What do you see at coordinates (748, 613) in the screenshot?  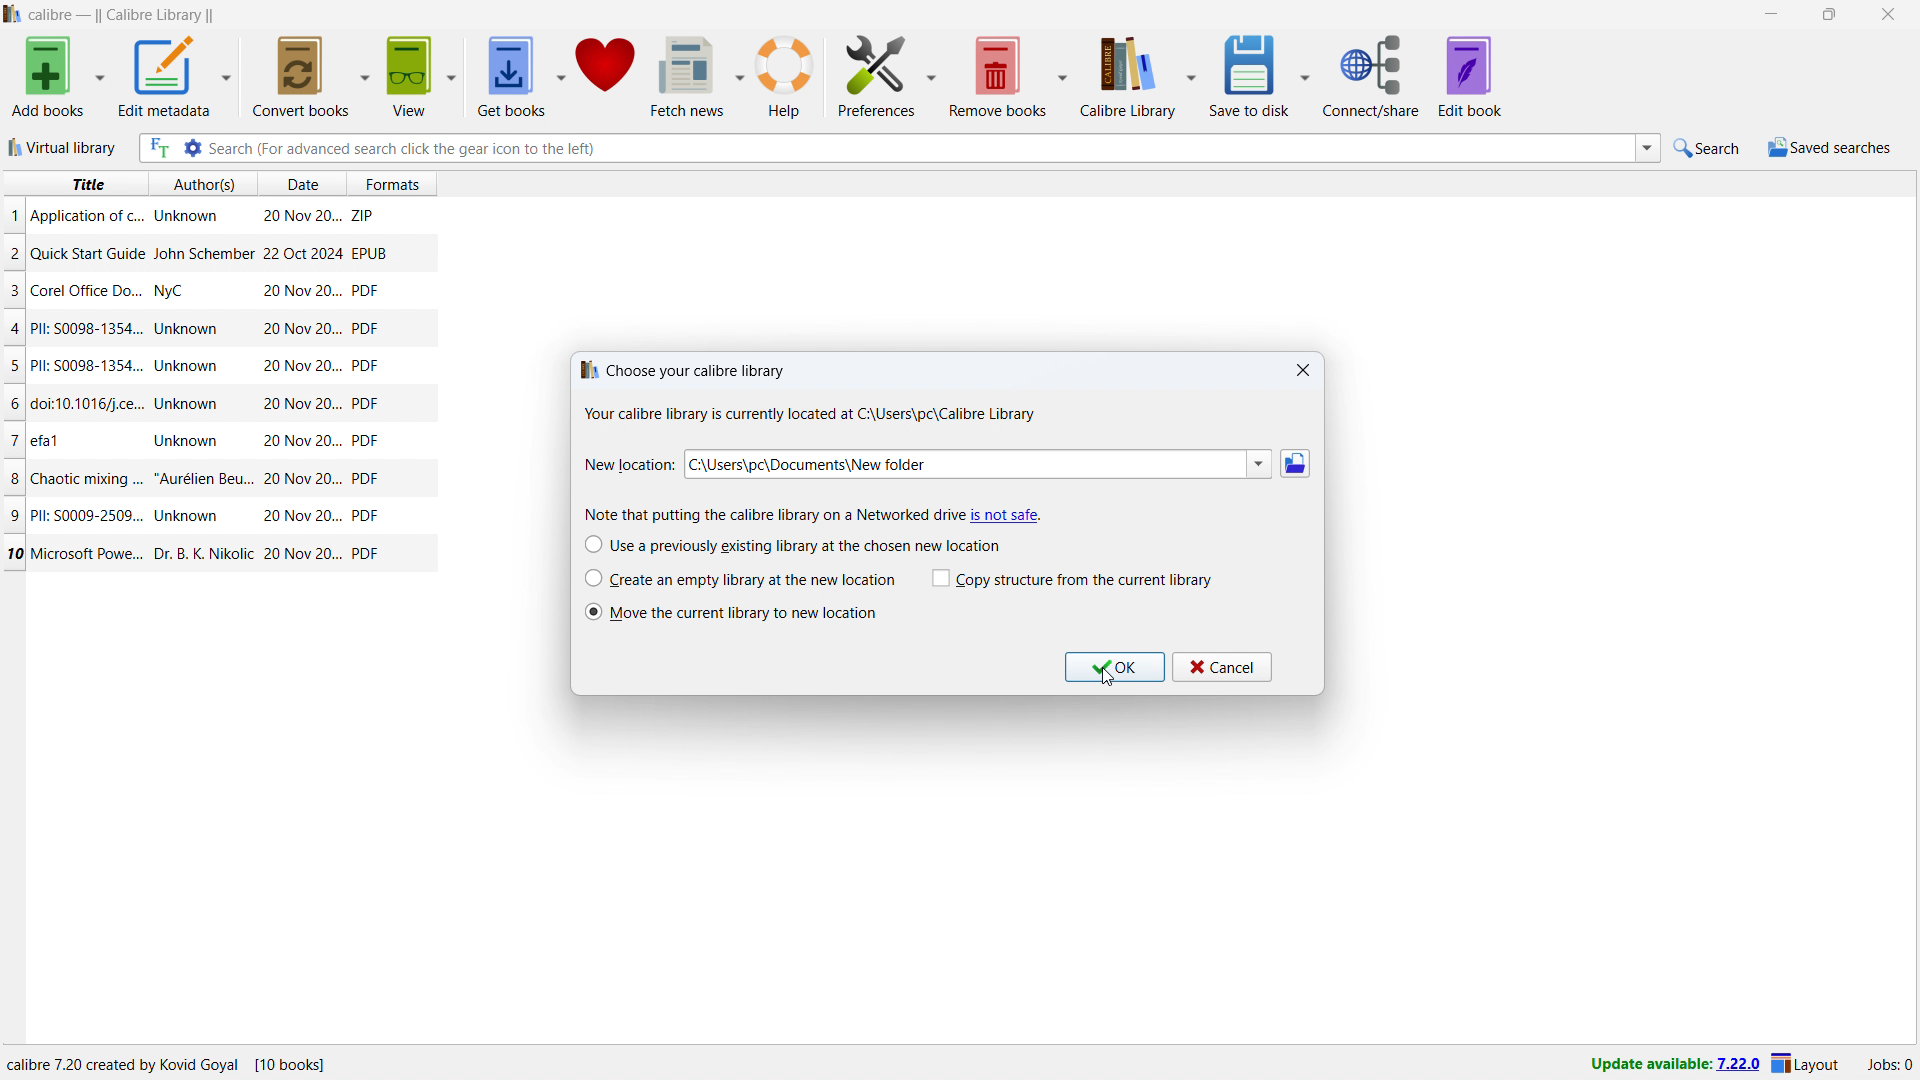 I see `move the current library to the new location` at bounding box center [748, 613].